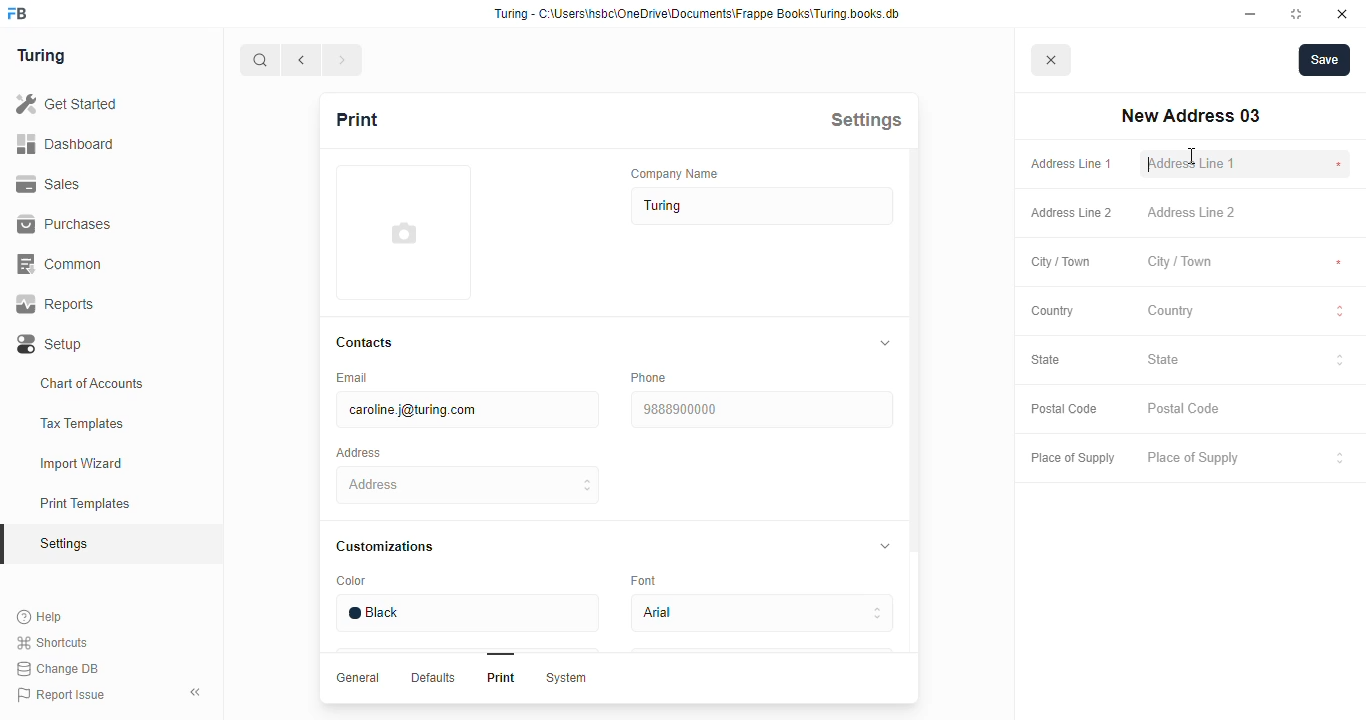 The image size is (1366, 720). Describe the element at coordinates (52, 643) in the screenshot. I see `shortcuts` at that location.